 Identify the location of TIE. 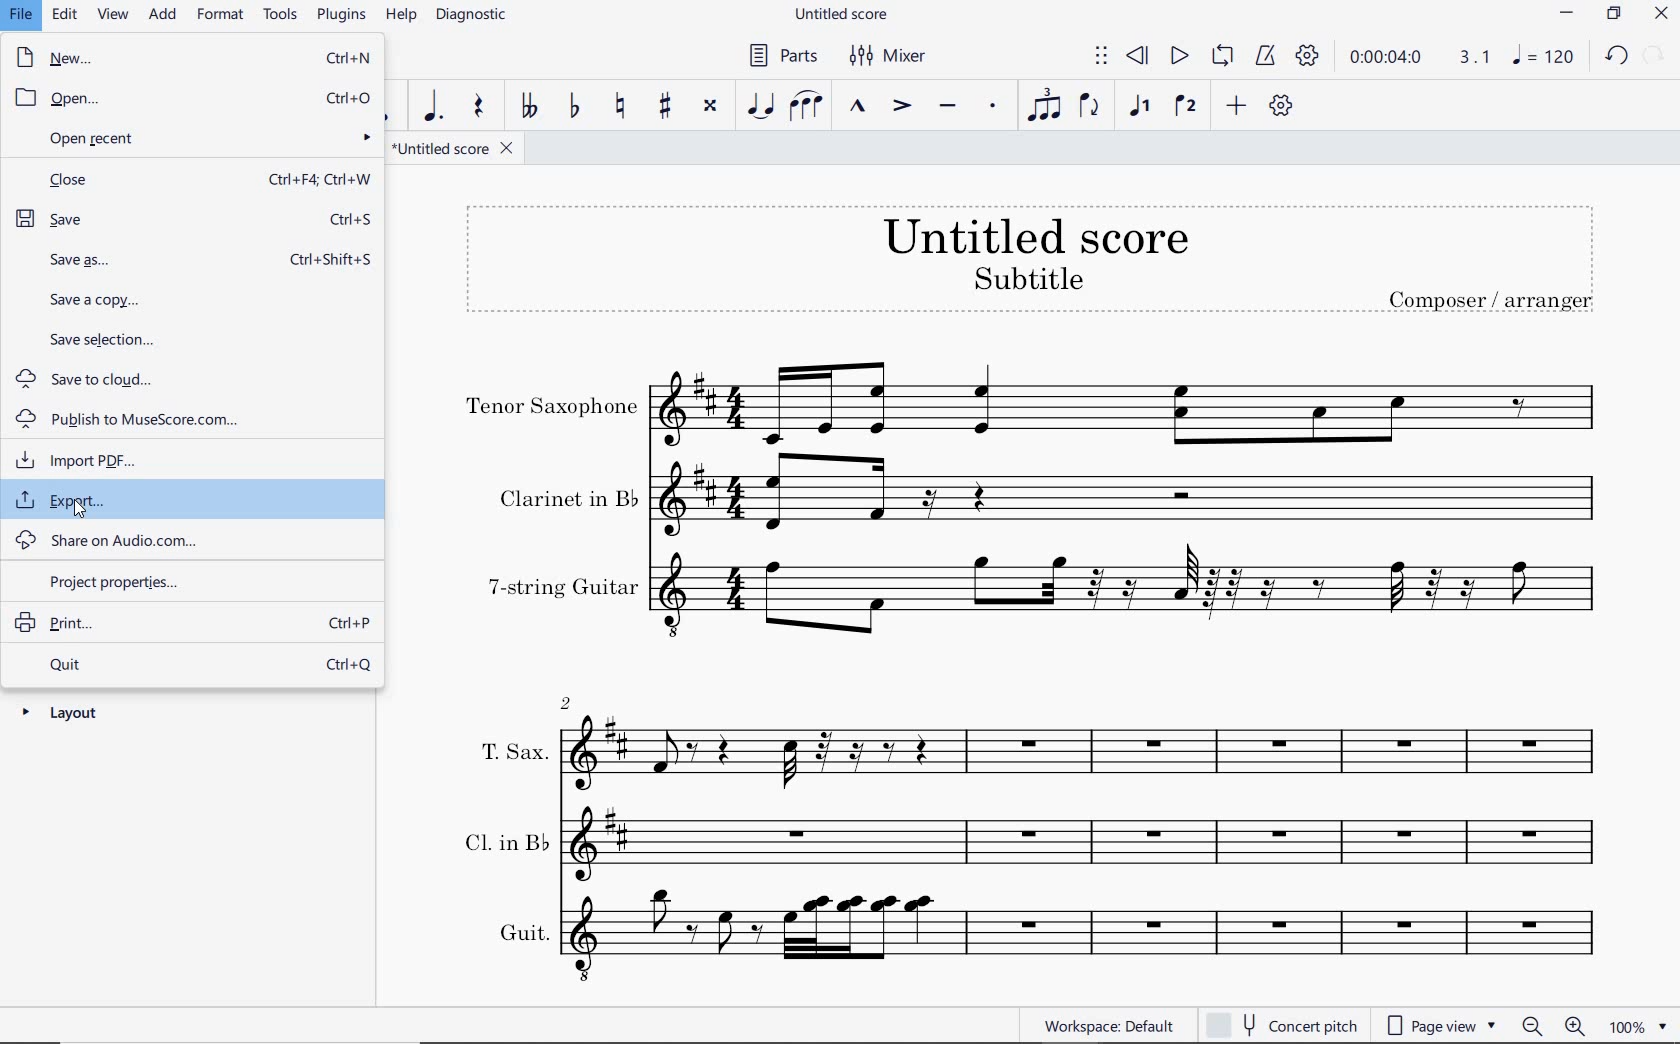
(757, 105).